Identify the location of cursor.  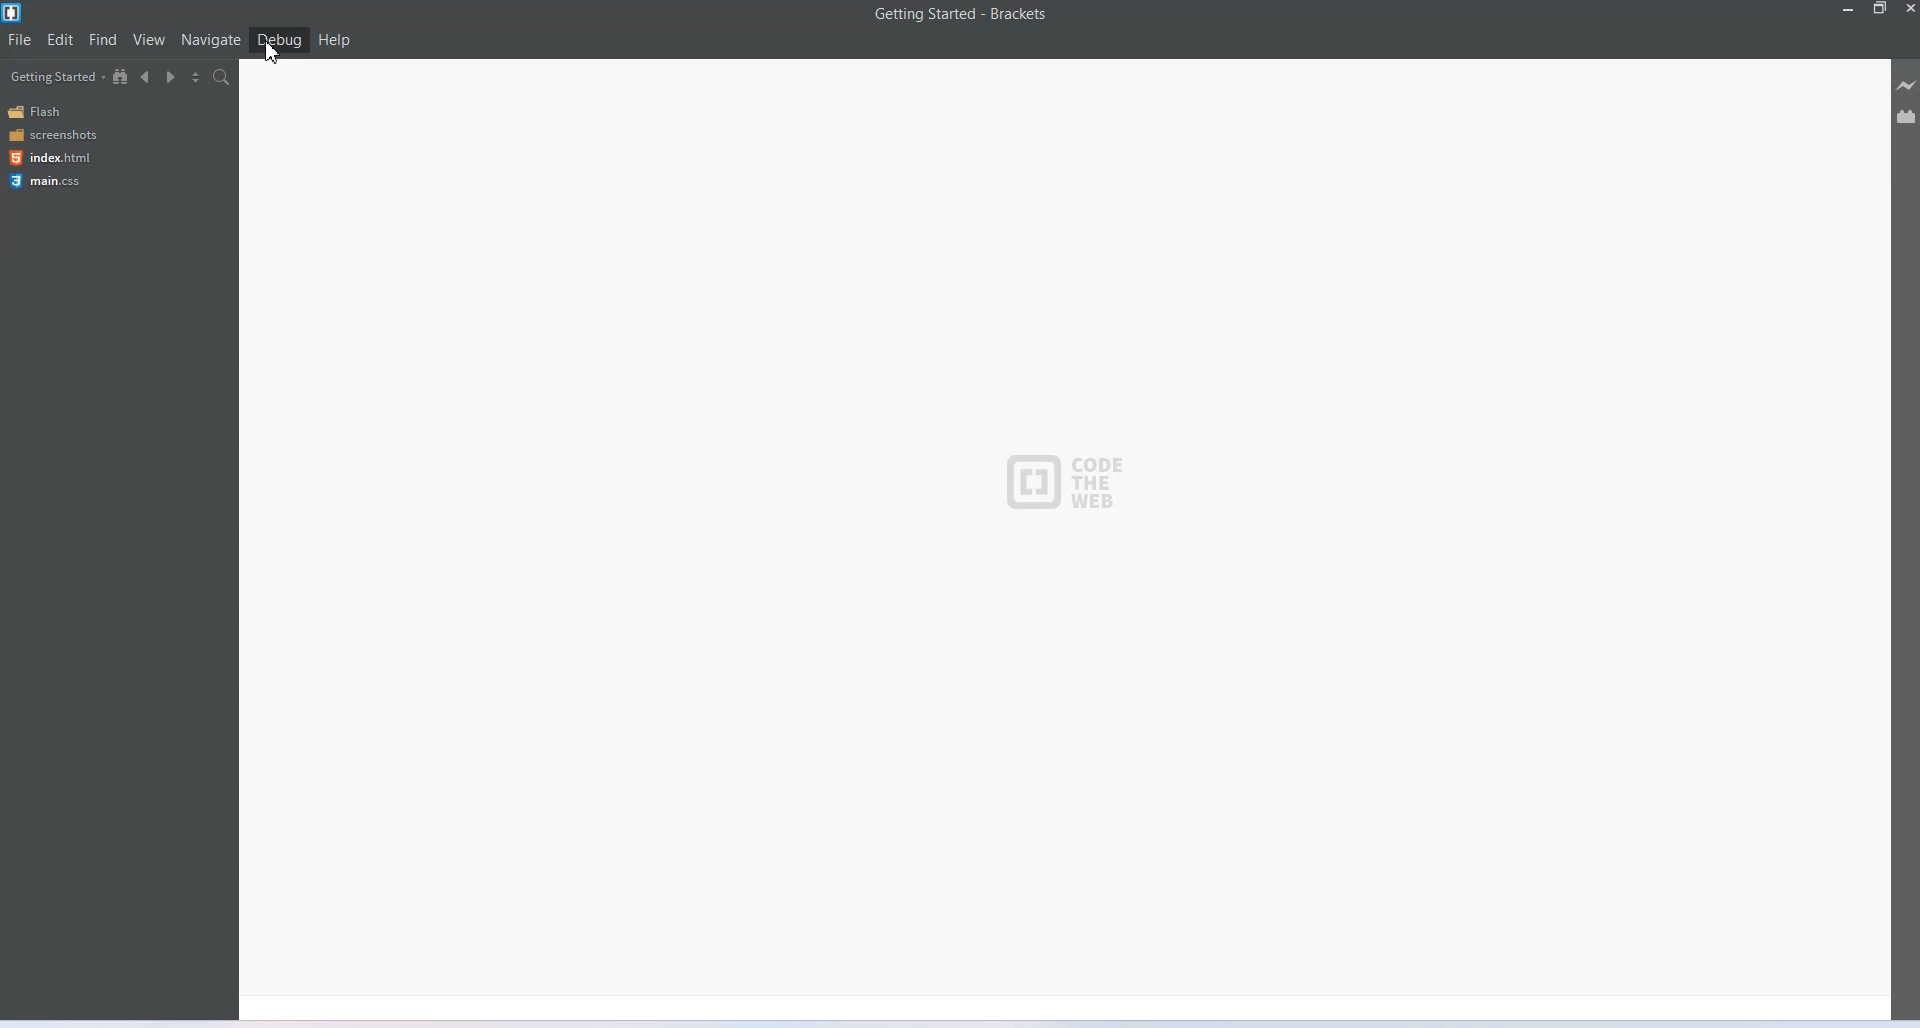
(272, 57).